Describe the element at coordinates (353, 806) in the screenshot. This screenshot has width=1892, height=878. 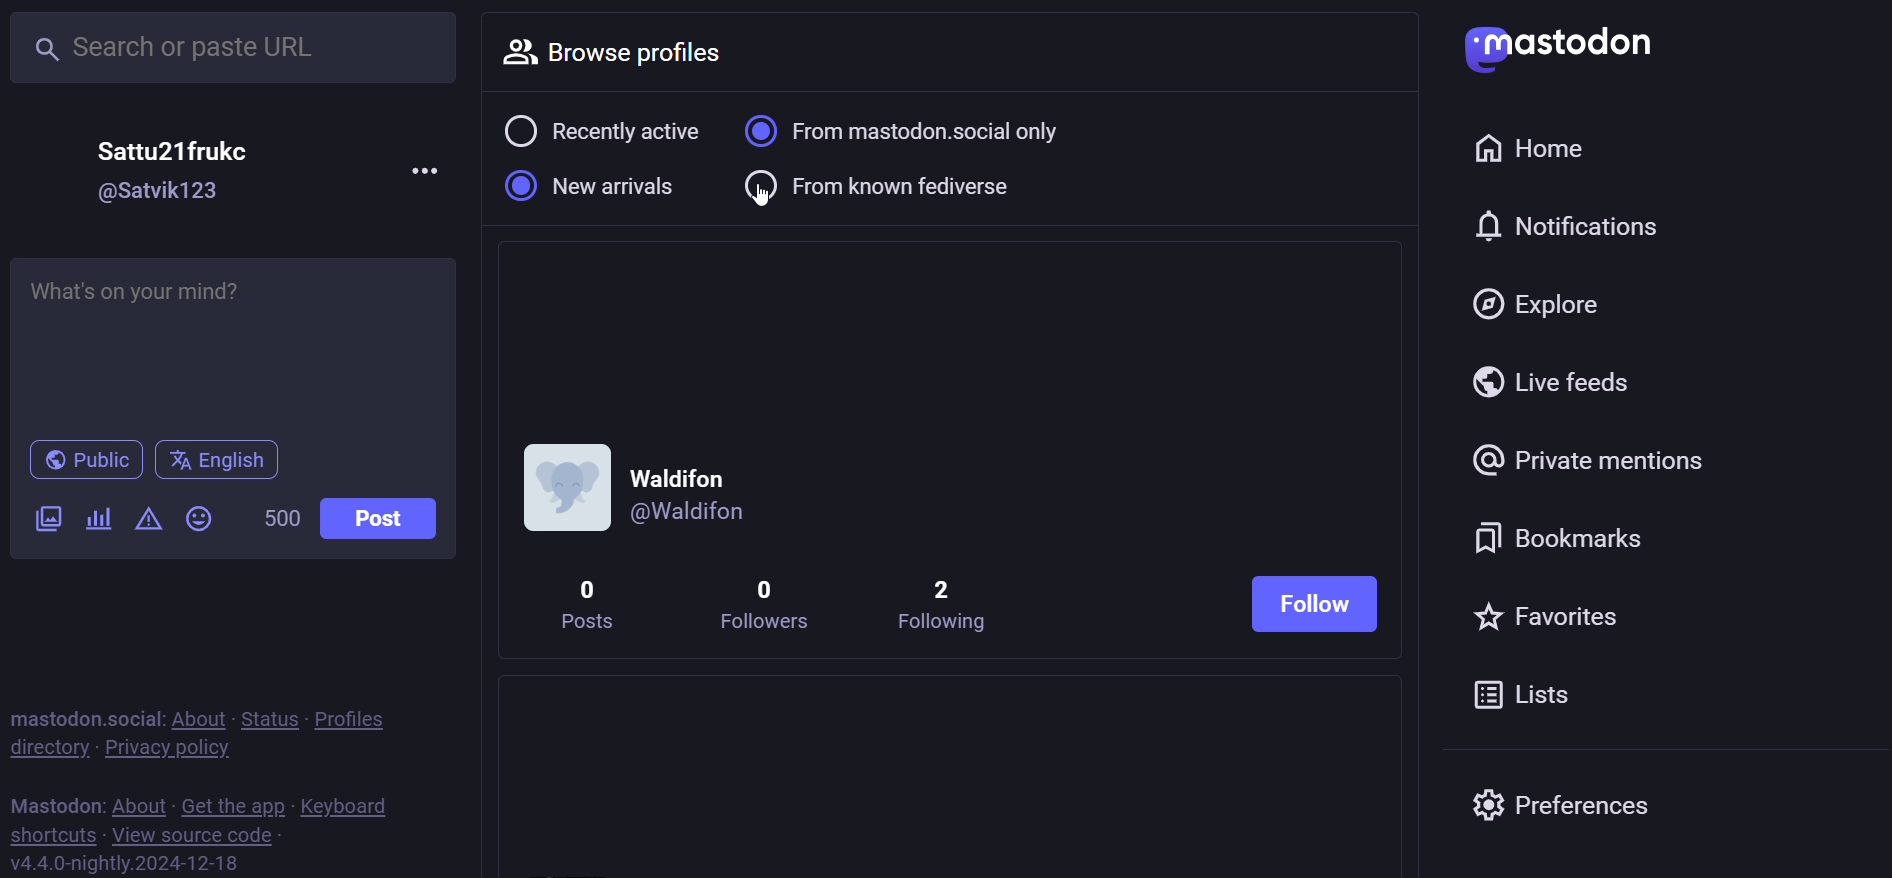
I see `keyboard` at that location.